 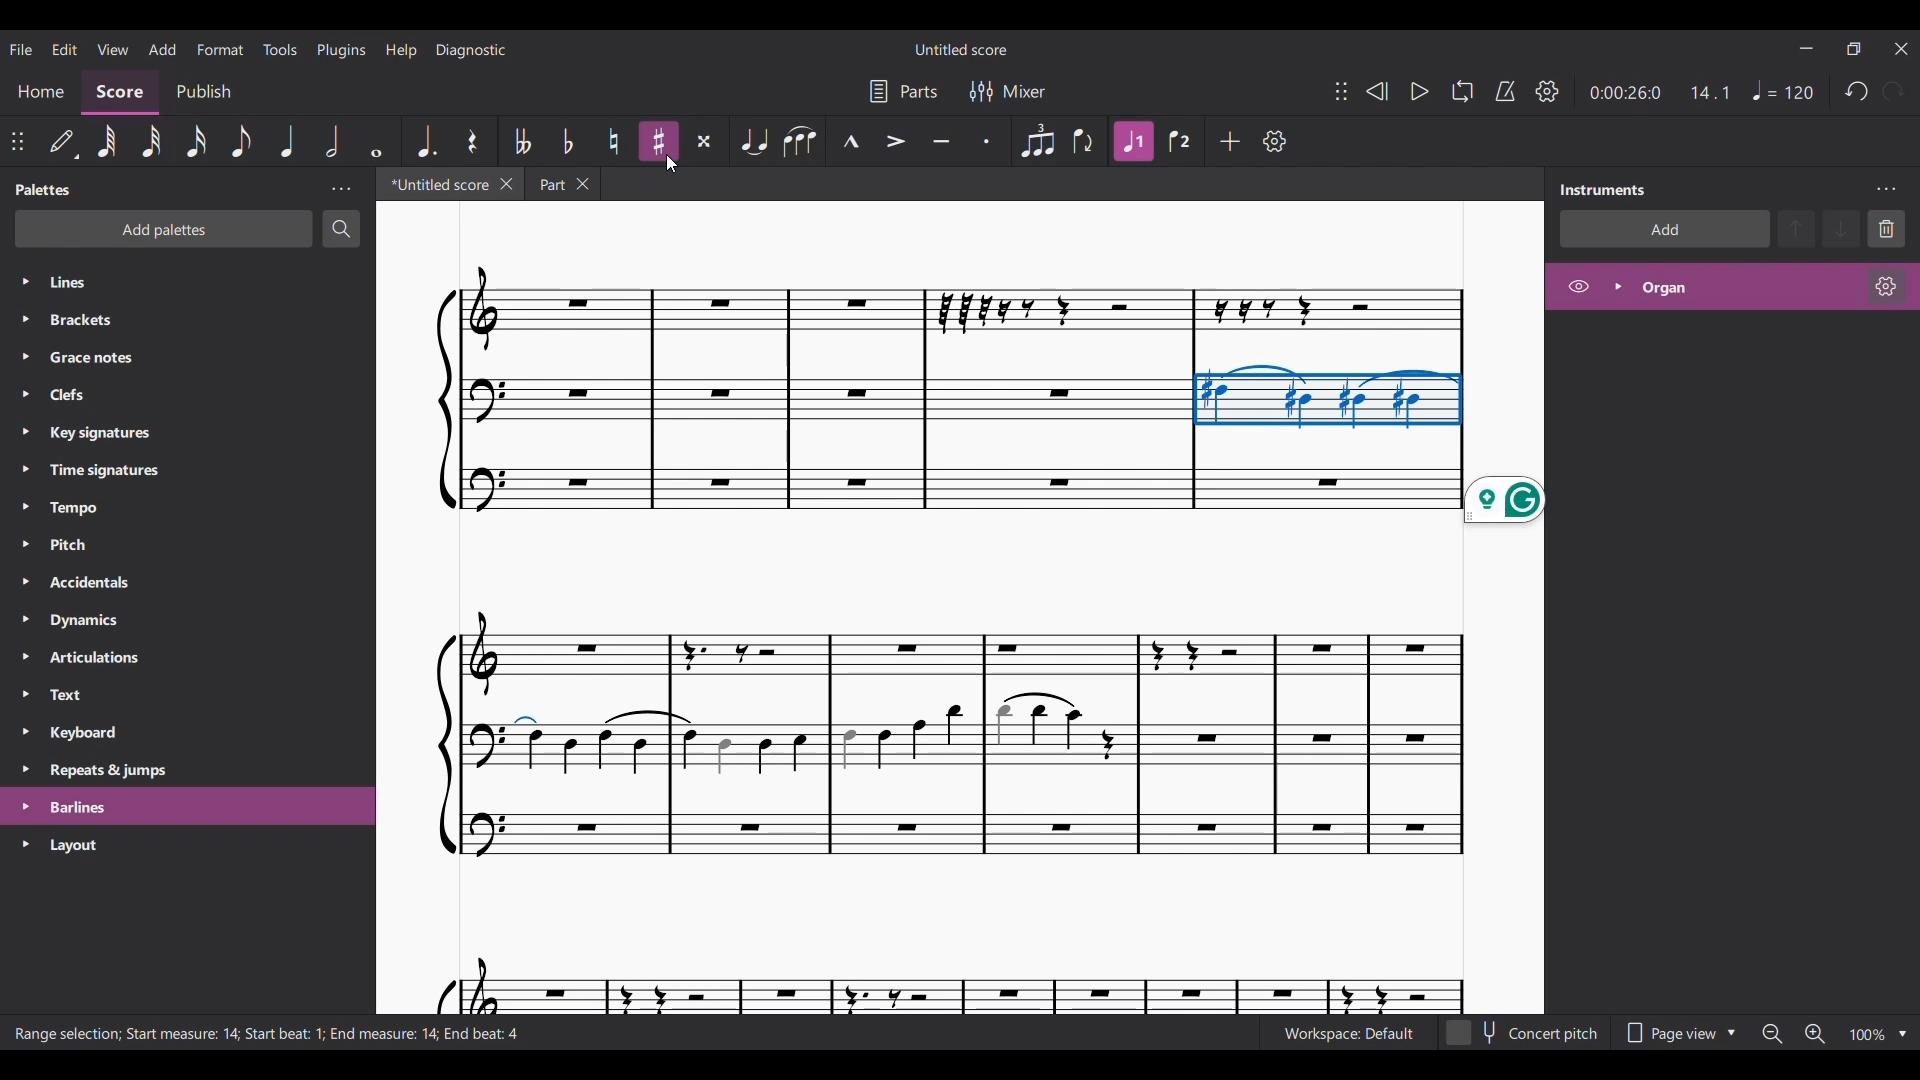 What do you see at coordinates (945, 802) in the screenshot?
I see `music visuals` at bounding box center [945, 802].